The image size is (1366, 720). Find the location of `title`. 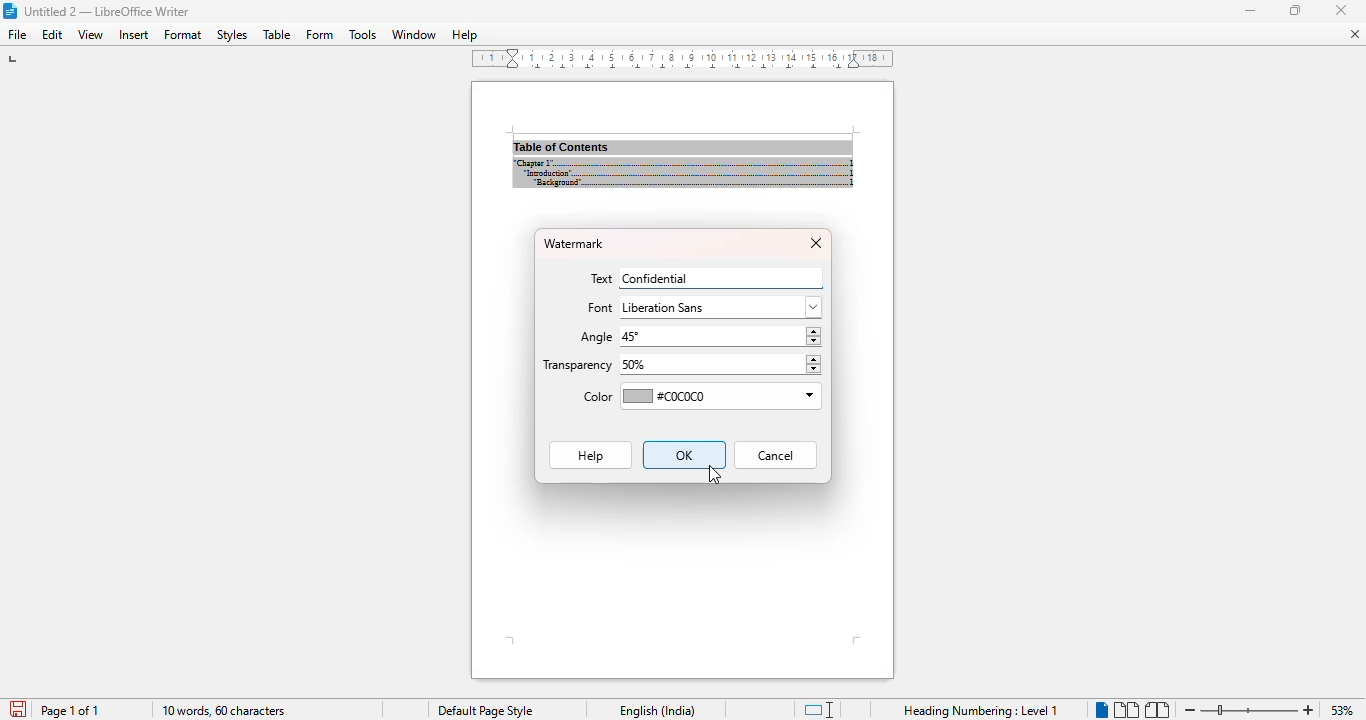

title is located at coordinates (107, 11).